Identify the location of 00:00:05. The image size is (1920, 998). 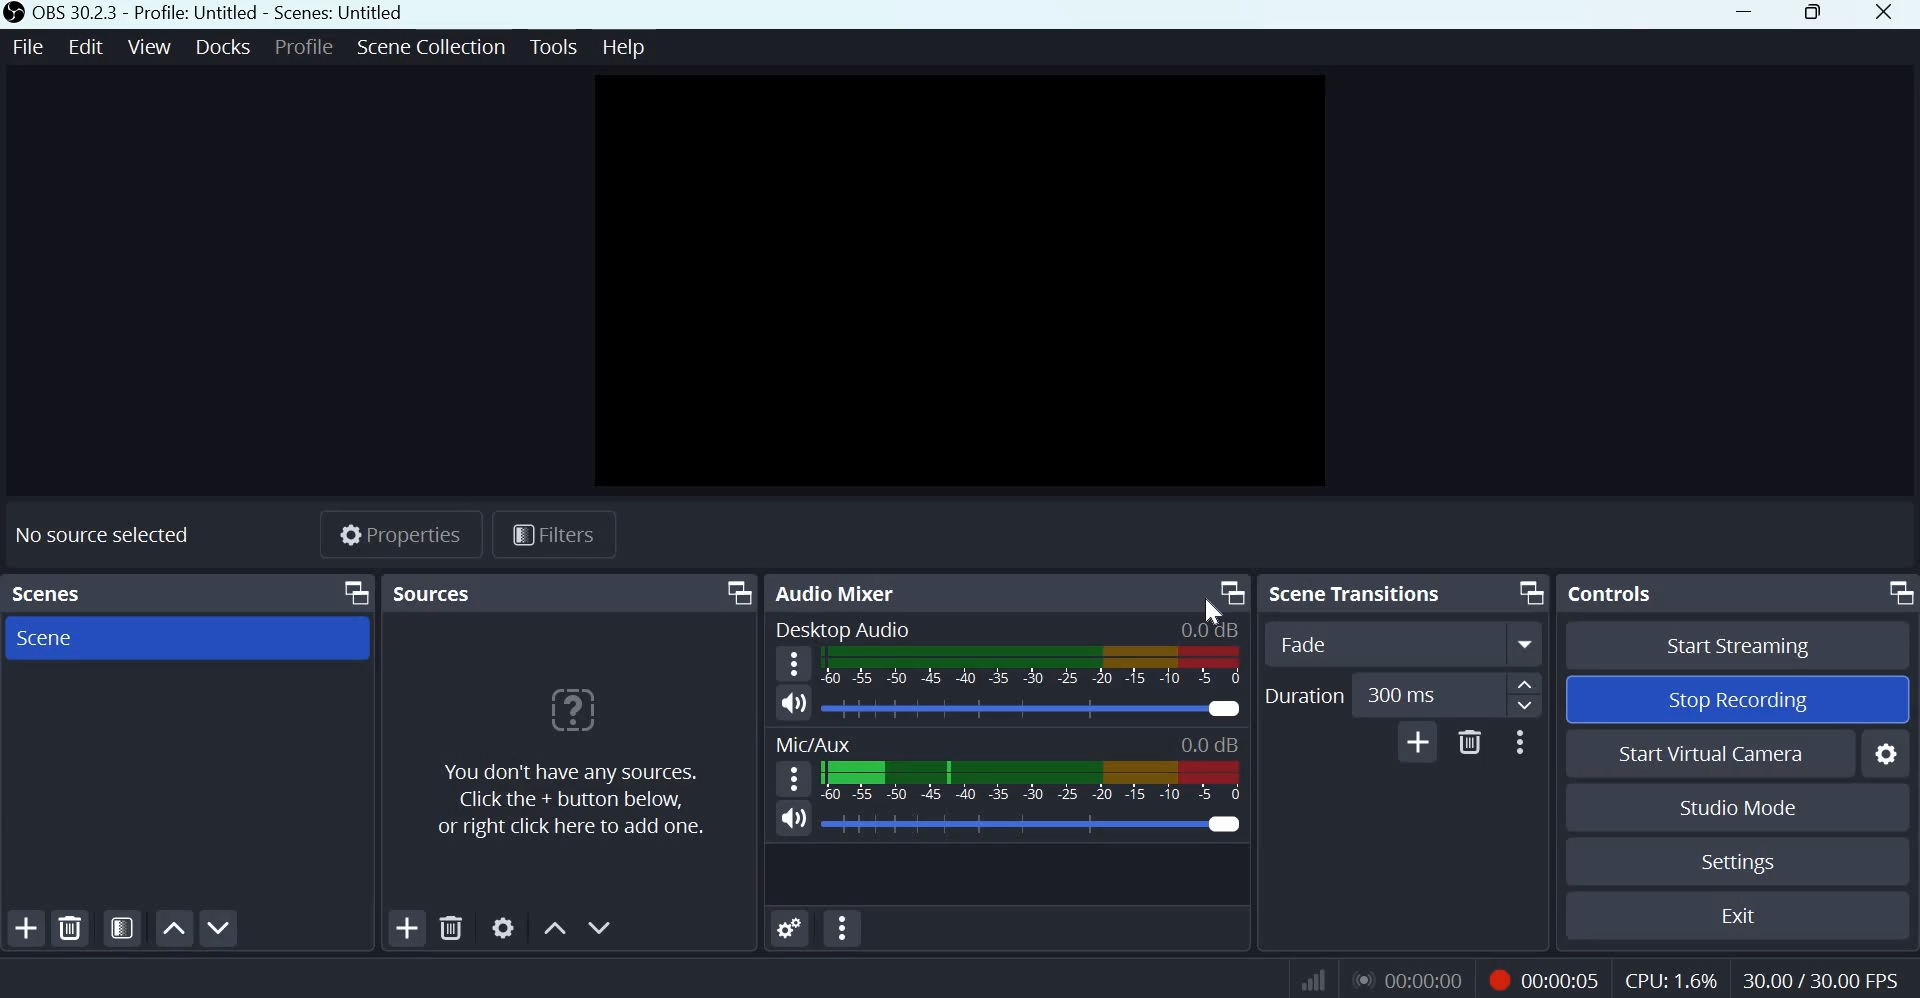
(1539, 977).